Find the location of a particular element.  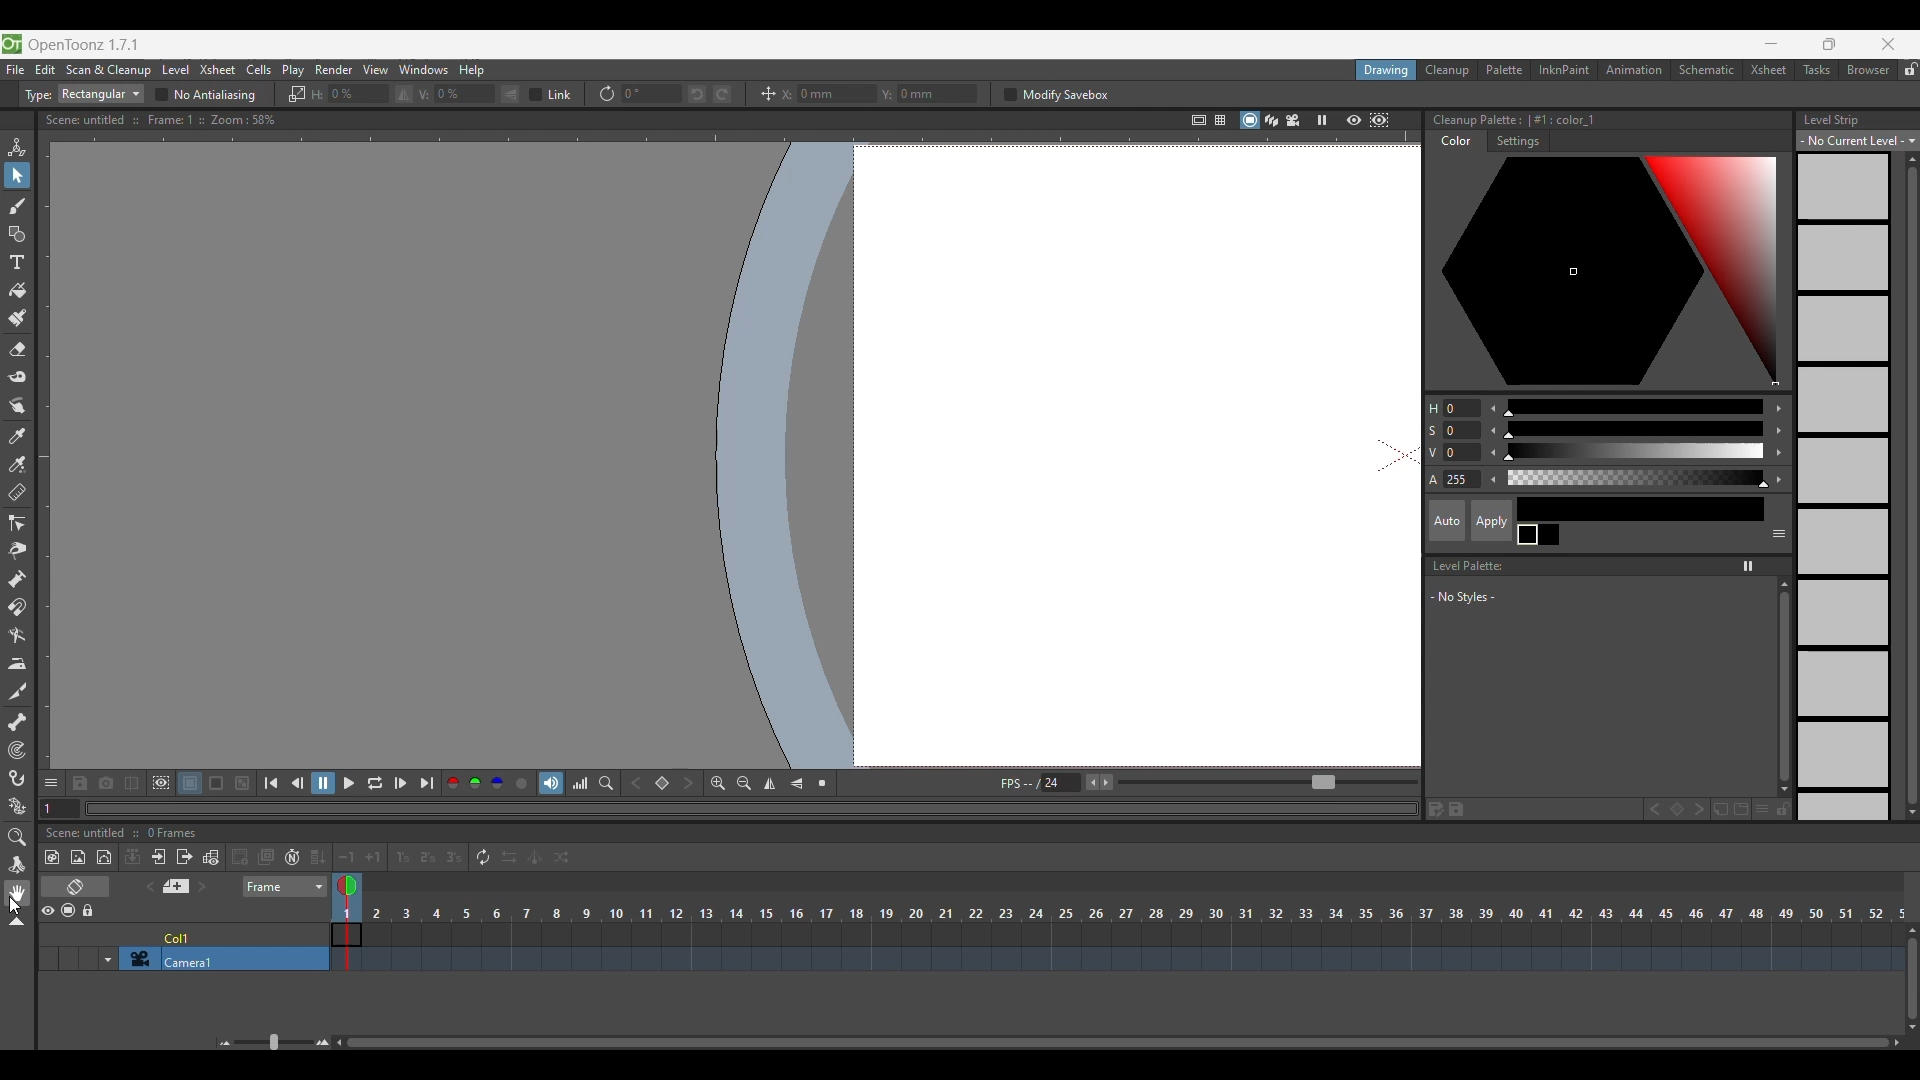

Zoom in is located at coordinates (718, 784).